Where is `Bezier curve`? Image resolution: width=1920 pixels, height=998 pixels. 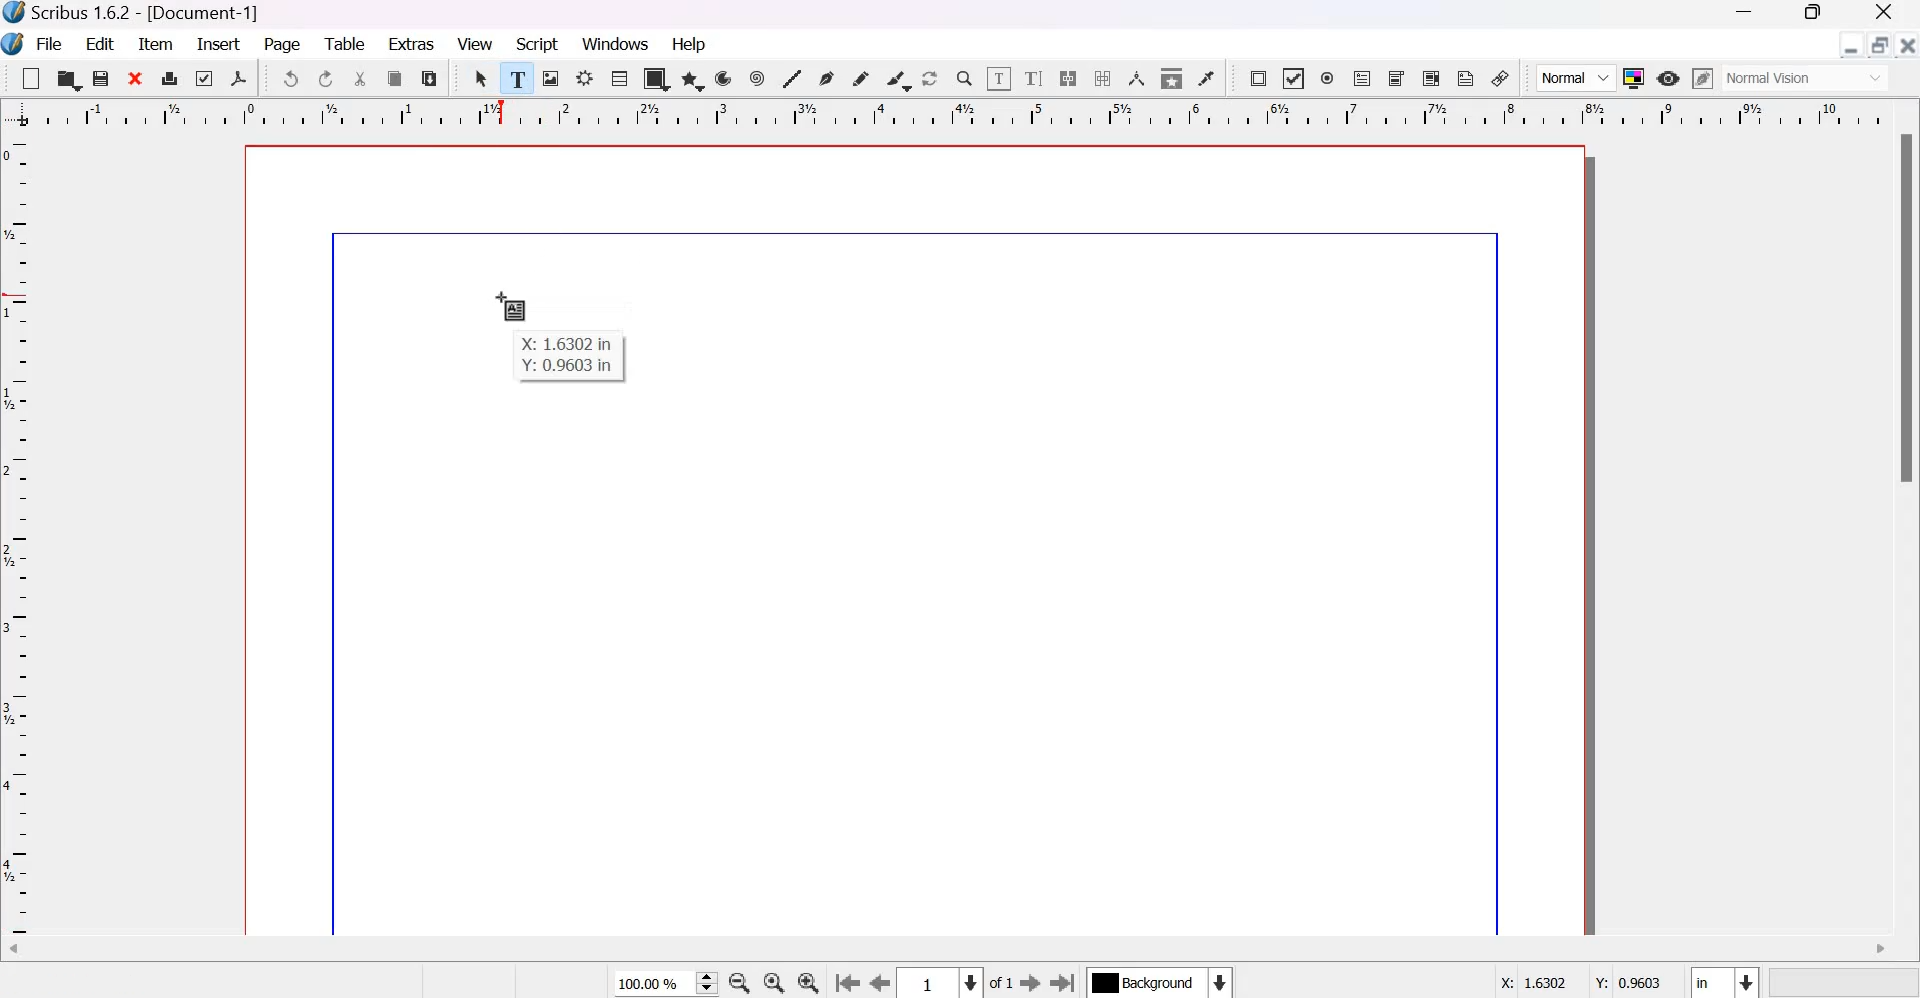
Bezier curve is located at coordinates (826, 78).